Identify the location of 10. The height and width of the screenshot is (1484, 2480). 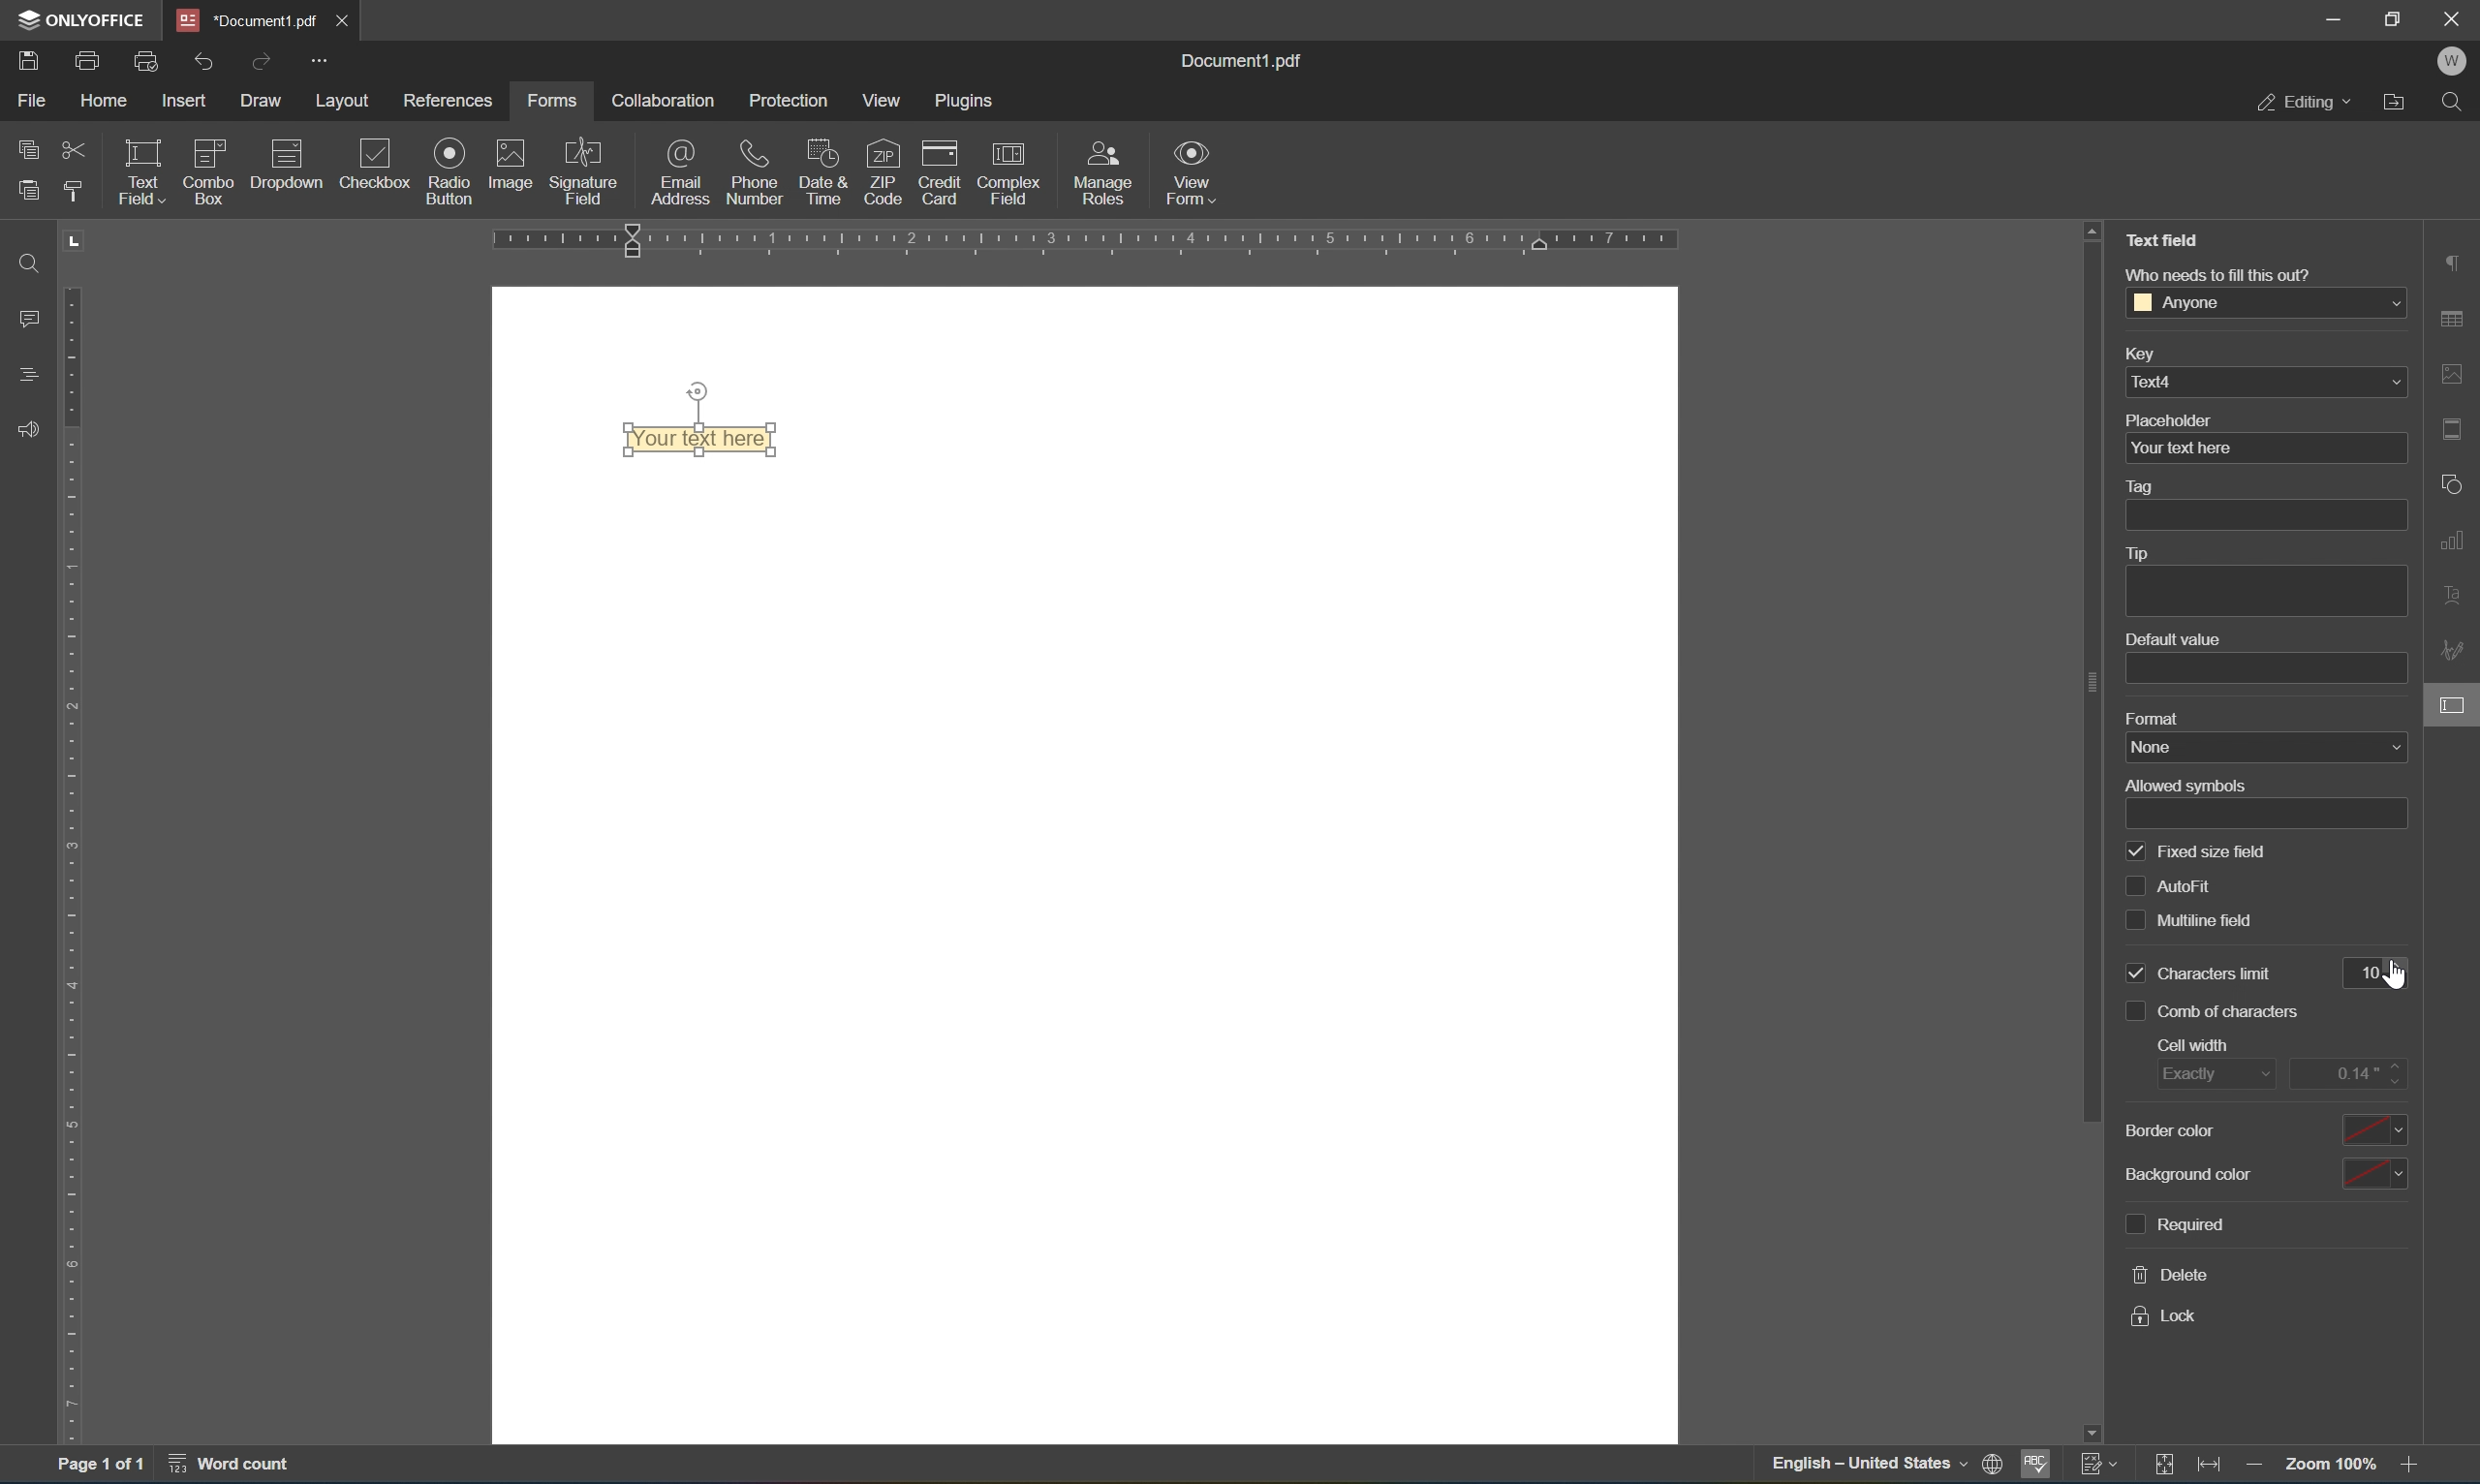
(2364, 965).